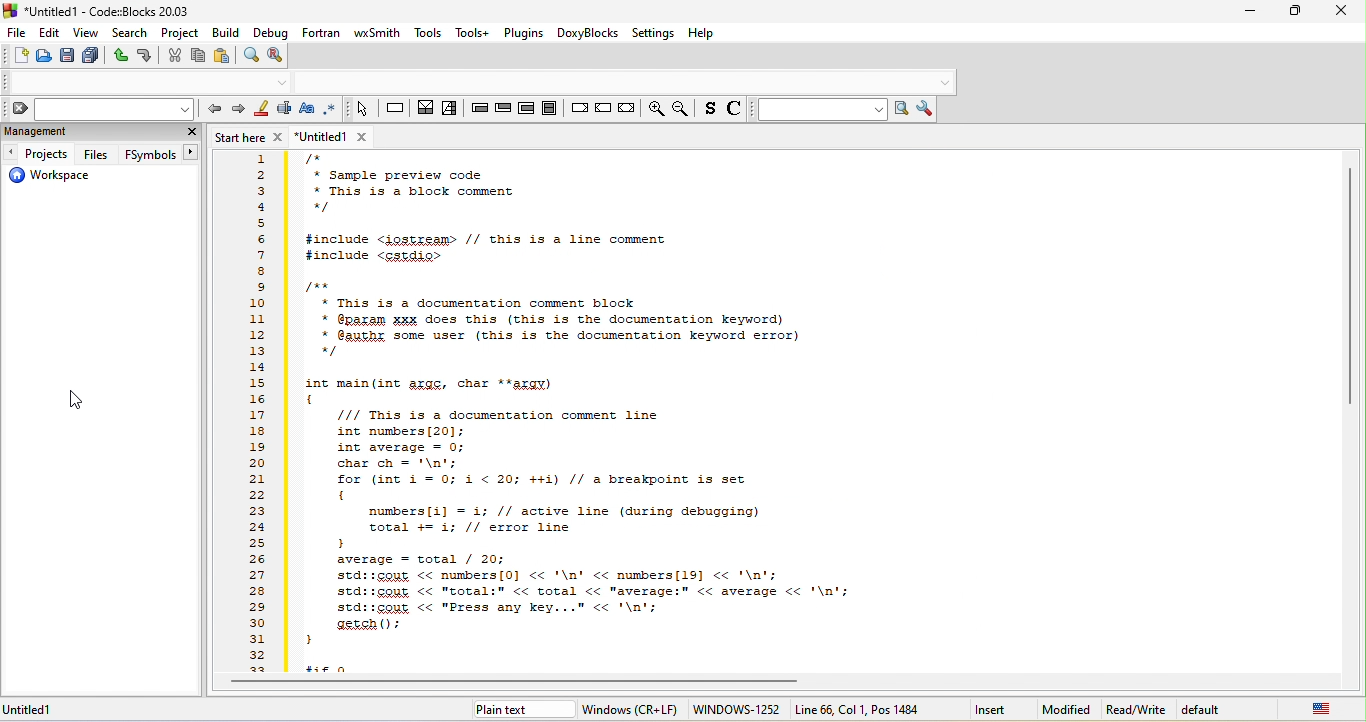 Image resolution: width=1366 pixels, height=722 pixels. I want to click on title, so click(103, 11).